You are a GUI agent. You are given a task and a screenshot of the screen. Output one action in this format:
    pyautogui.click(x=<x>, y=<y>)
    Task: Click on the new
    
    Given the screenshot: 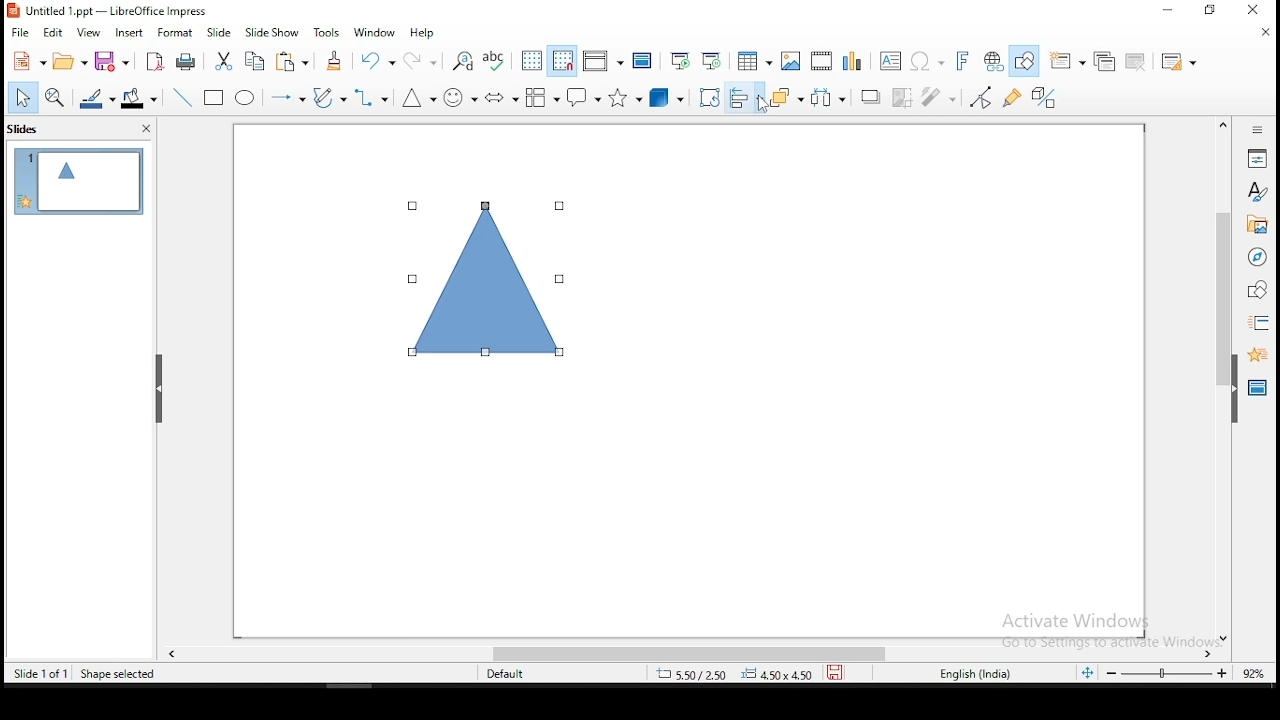 What is the action you would take?
    pyautogui.click(x=28, y=61)
    